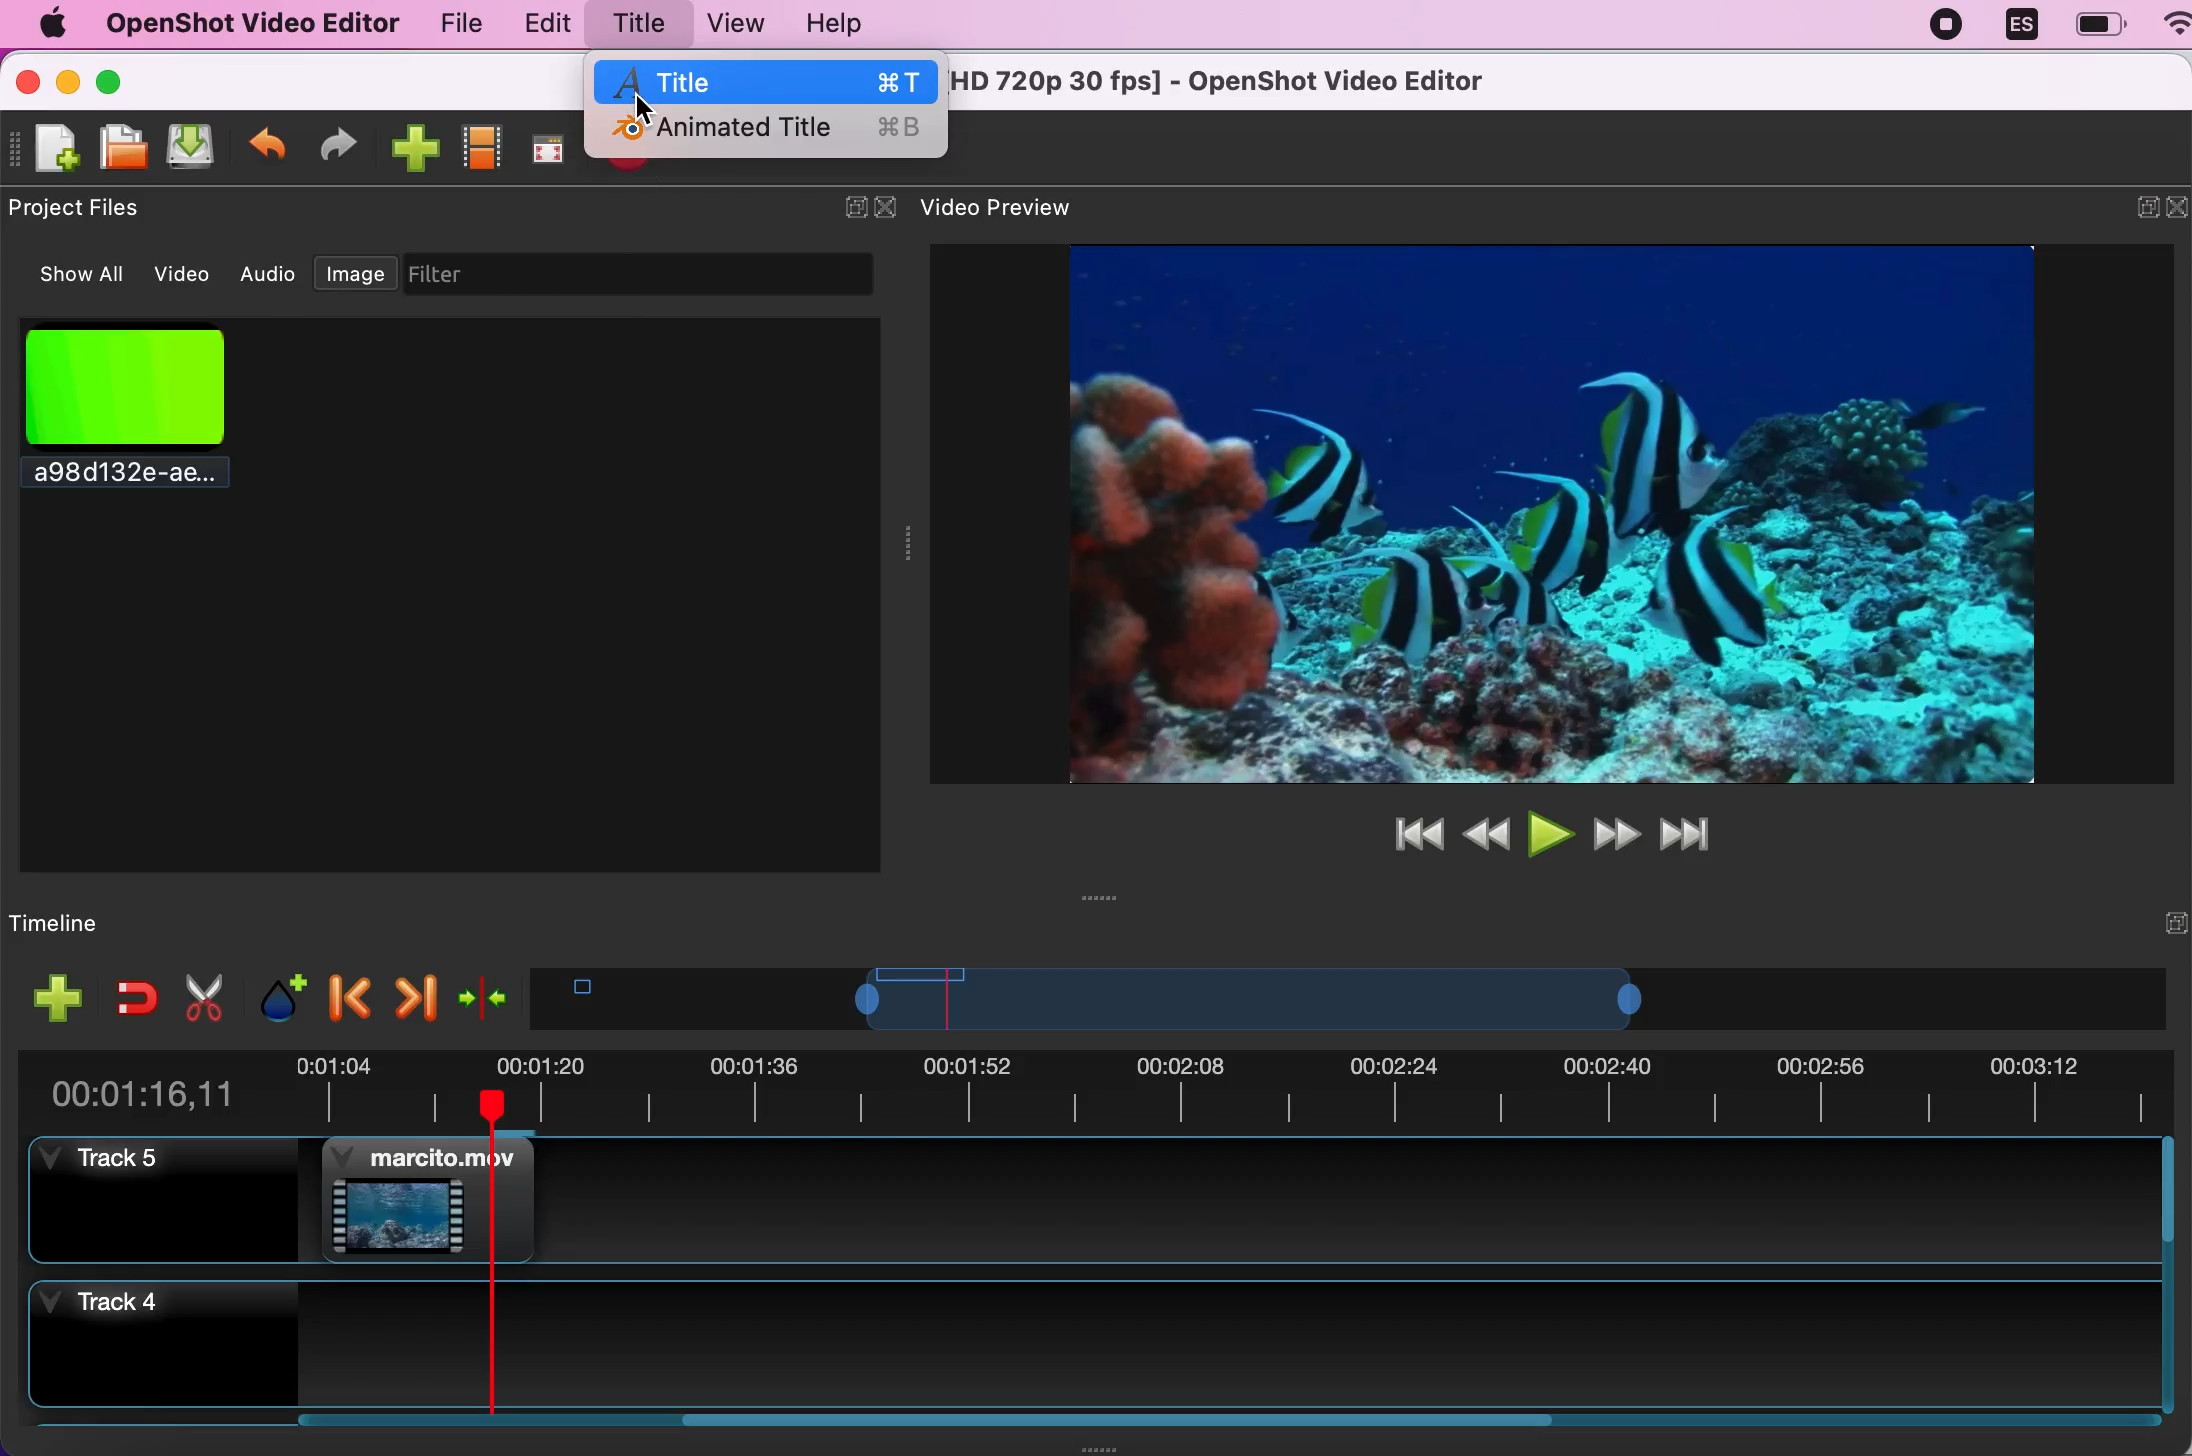 Image resolution: width=2192 pixels, height=1456 pixels. I want to click on battery, so click(2099, 24).